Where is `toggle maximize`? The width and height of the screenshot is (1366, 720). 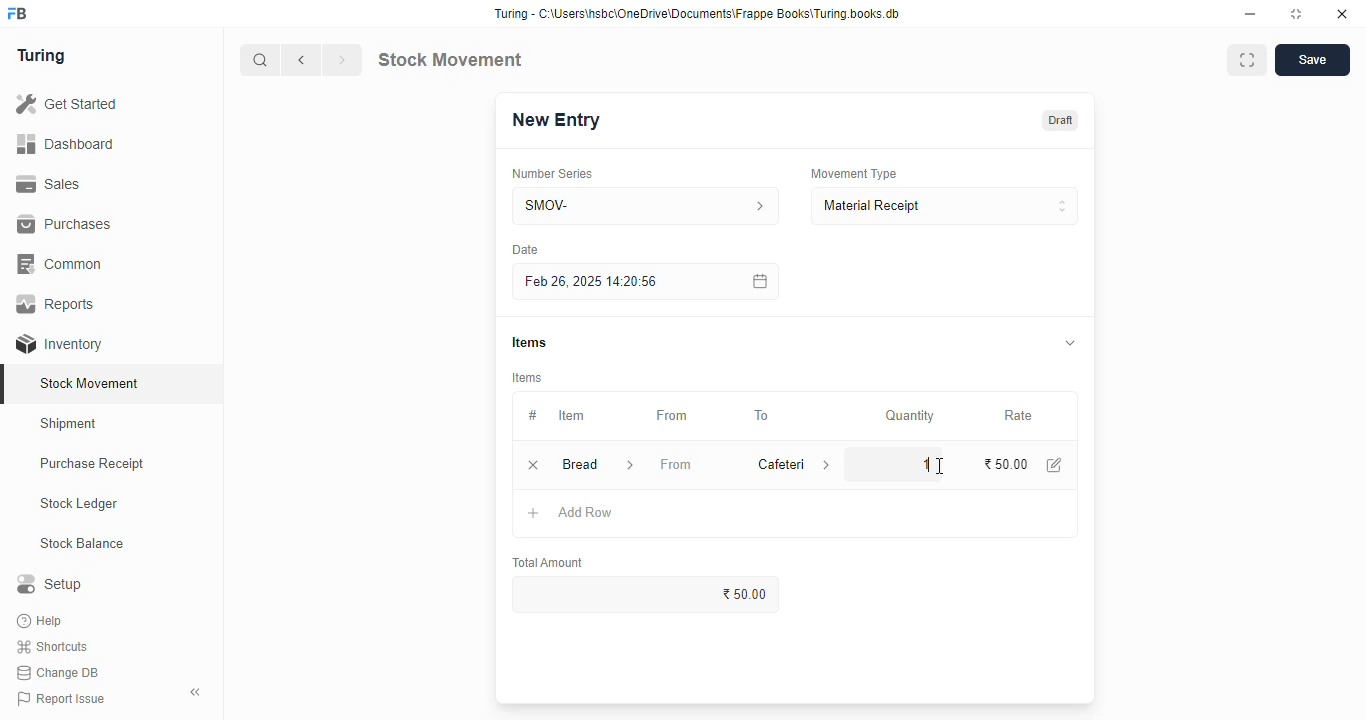 toggle maximize is located at coordinates (1295, 14).